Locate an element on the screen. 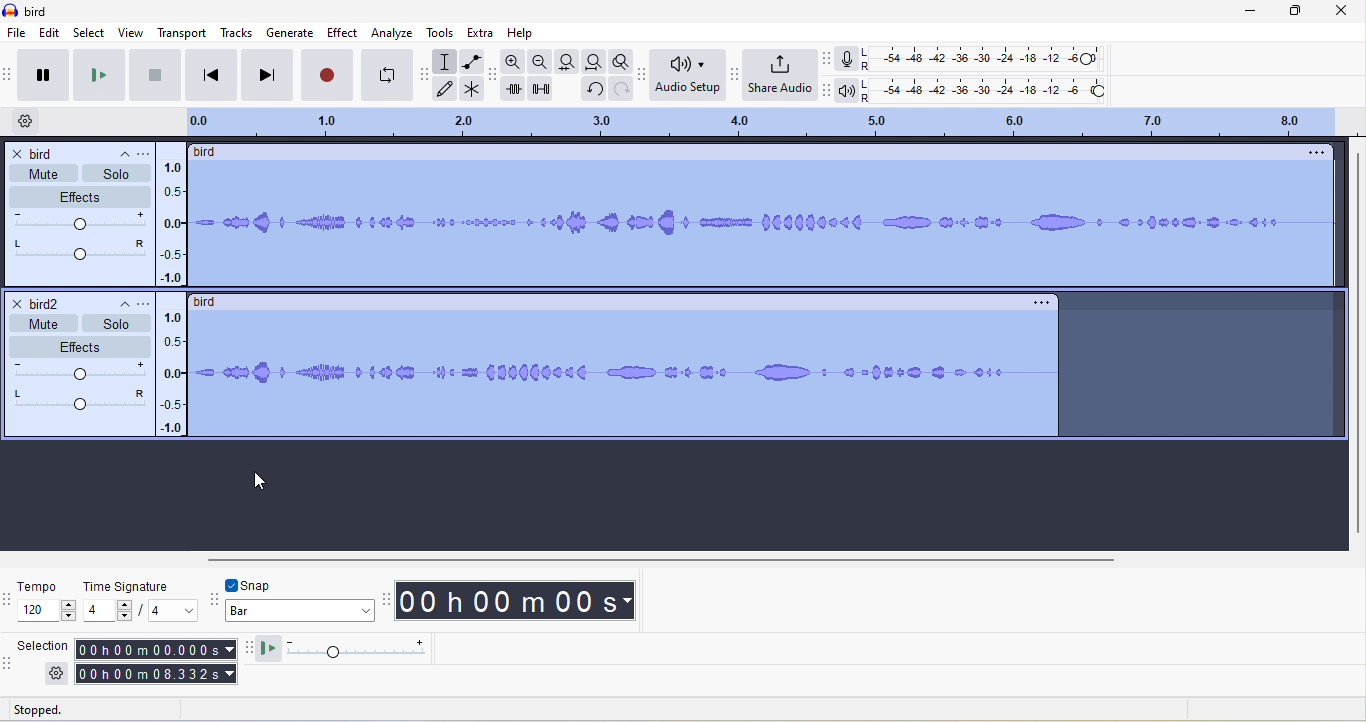  00 h 00 m 00.000 s is located at coordinates (155, 651).